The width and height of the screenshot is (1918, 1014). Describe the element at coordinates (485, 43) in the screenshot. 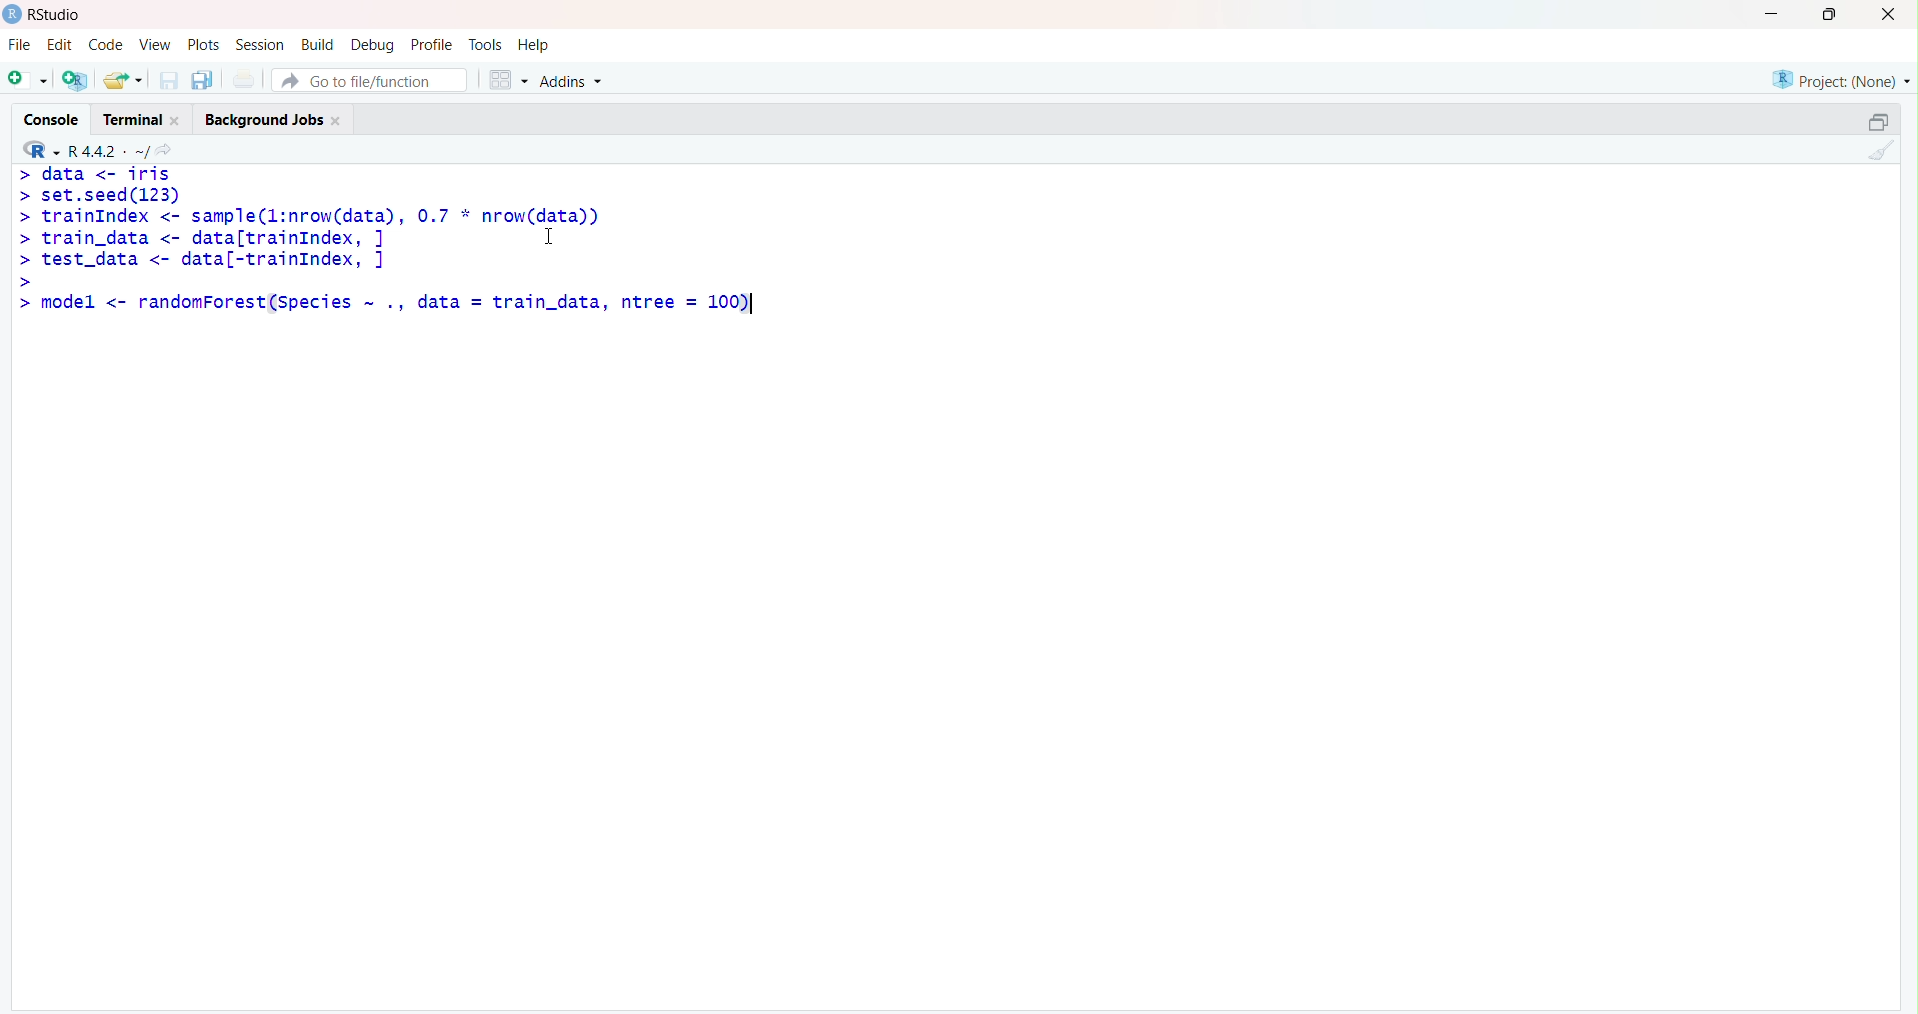

I see `Tools` at that location.